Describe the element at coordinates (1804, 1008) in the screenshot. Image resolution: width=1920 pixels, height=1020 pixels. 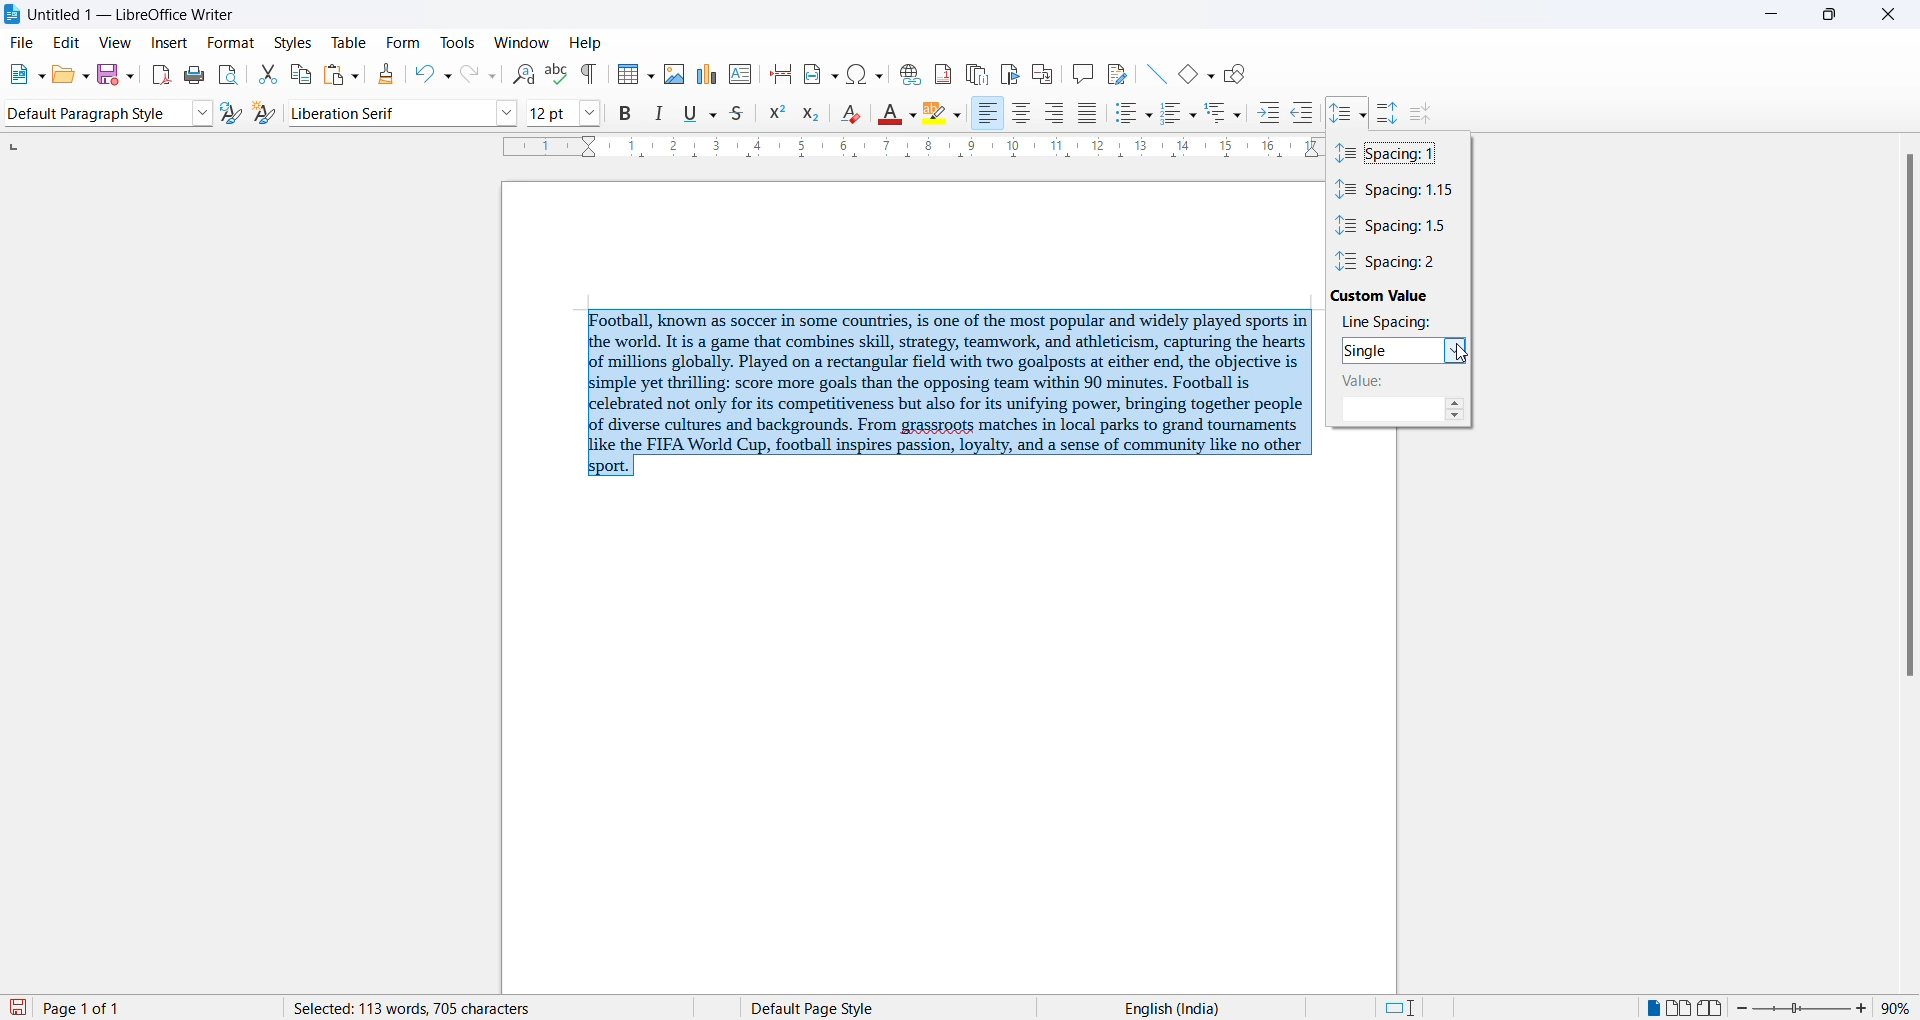
I see `zoom slider` at that location.